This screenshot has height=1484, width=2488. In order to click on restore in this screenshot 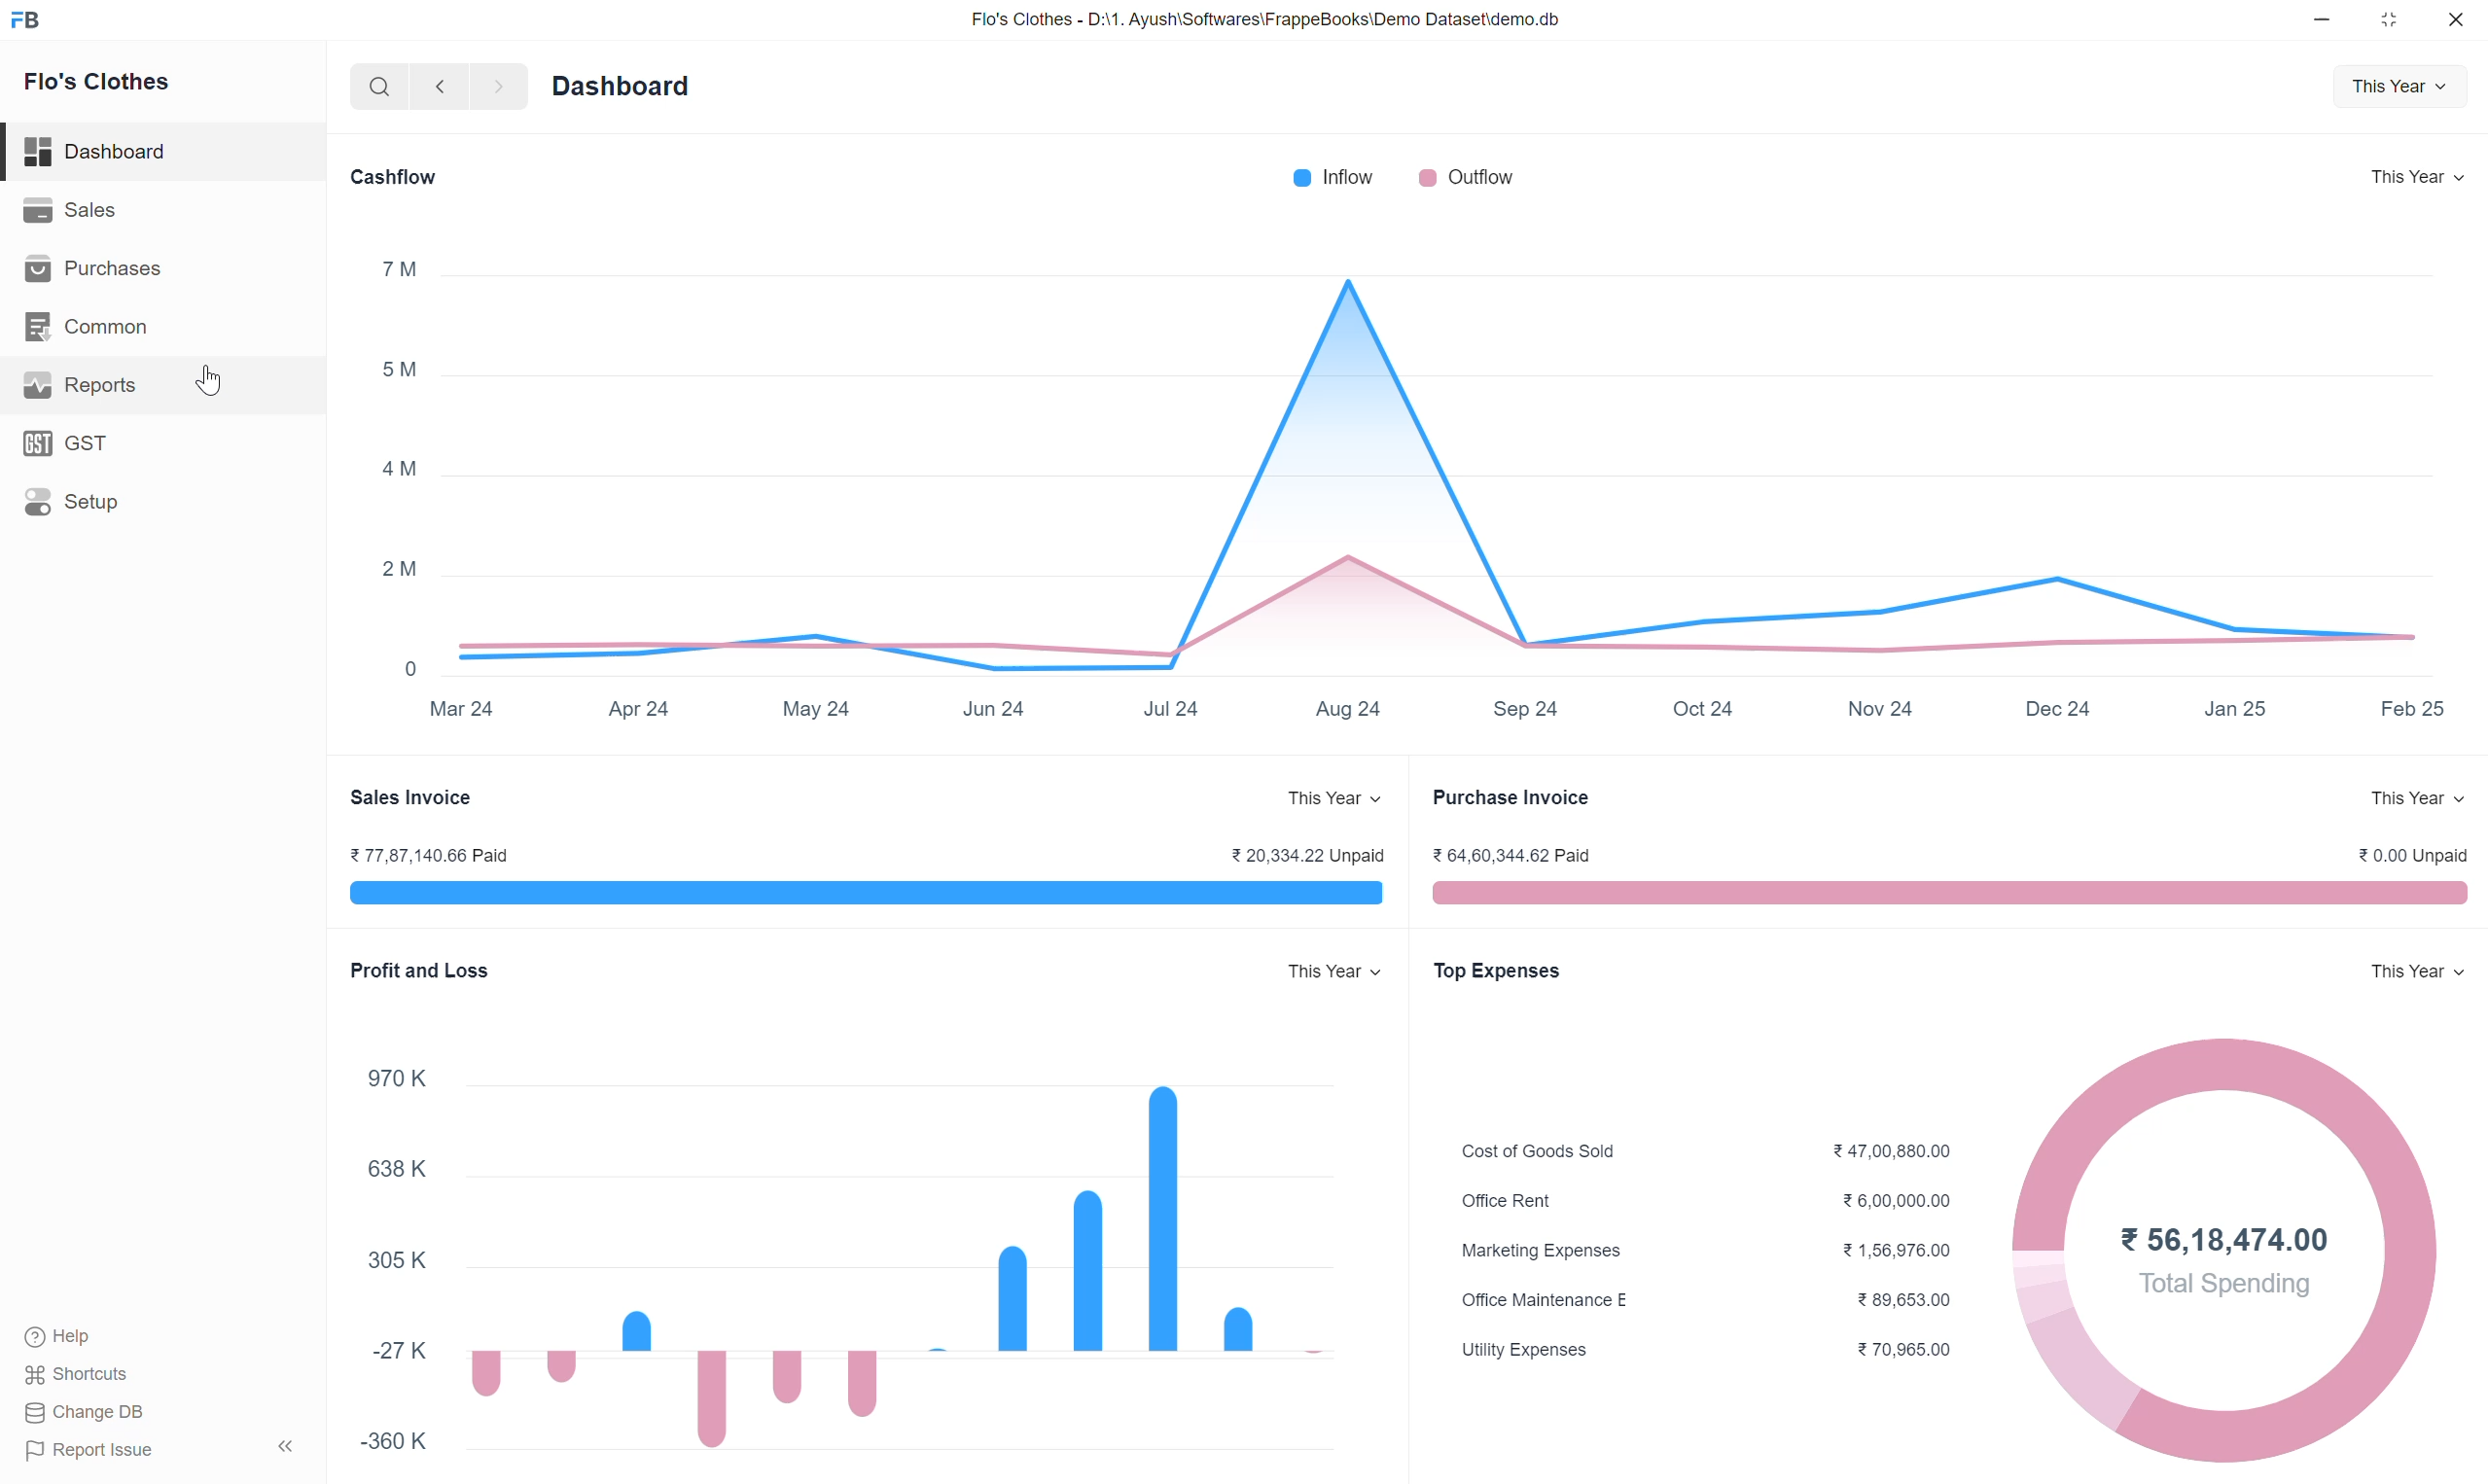, I will do `click(2392, 20)`.